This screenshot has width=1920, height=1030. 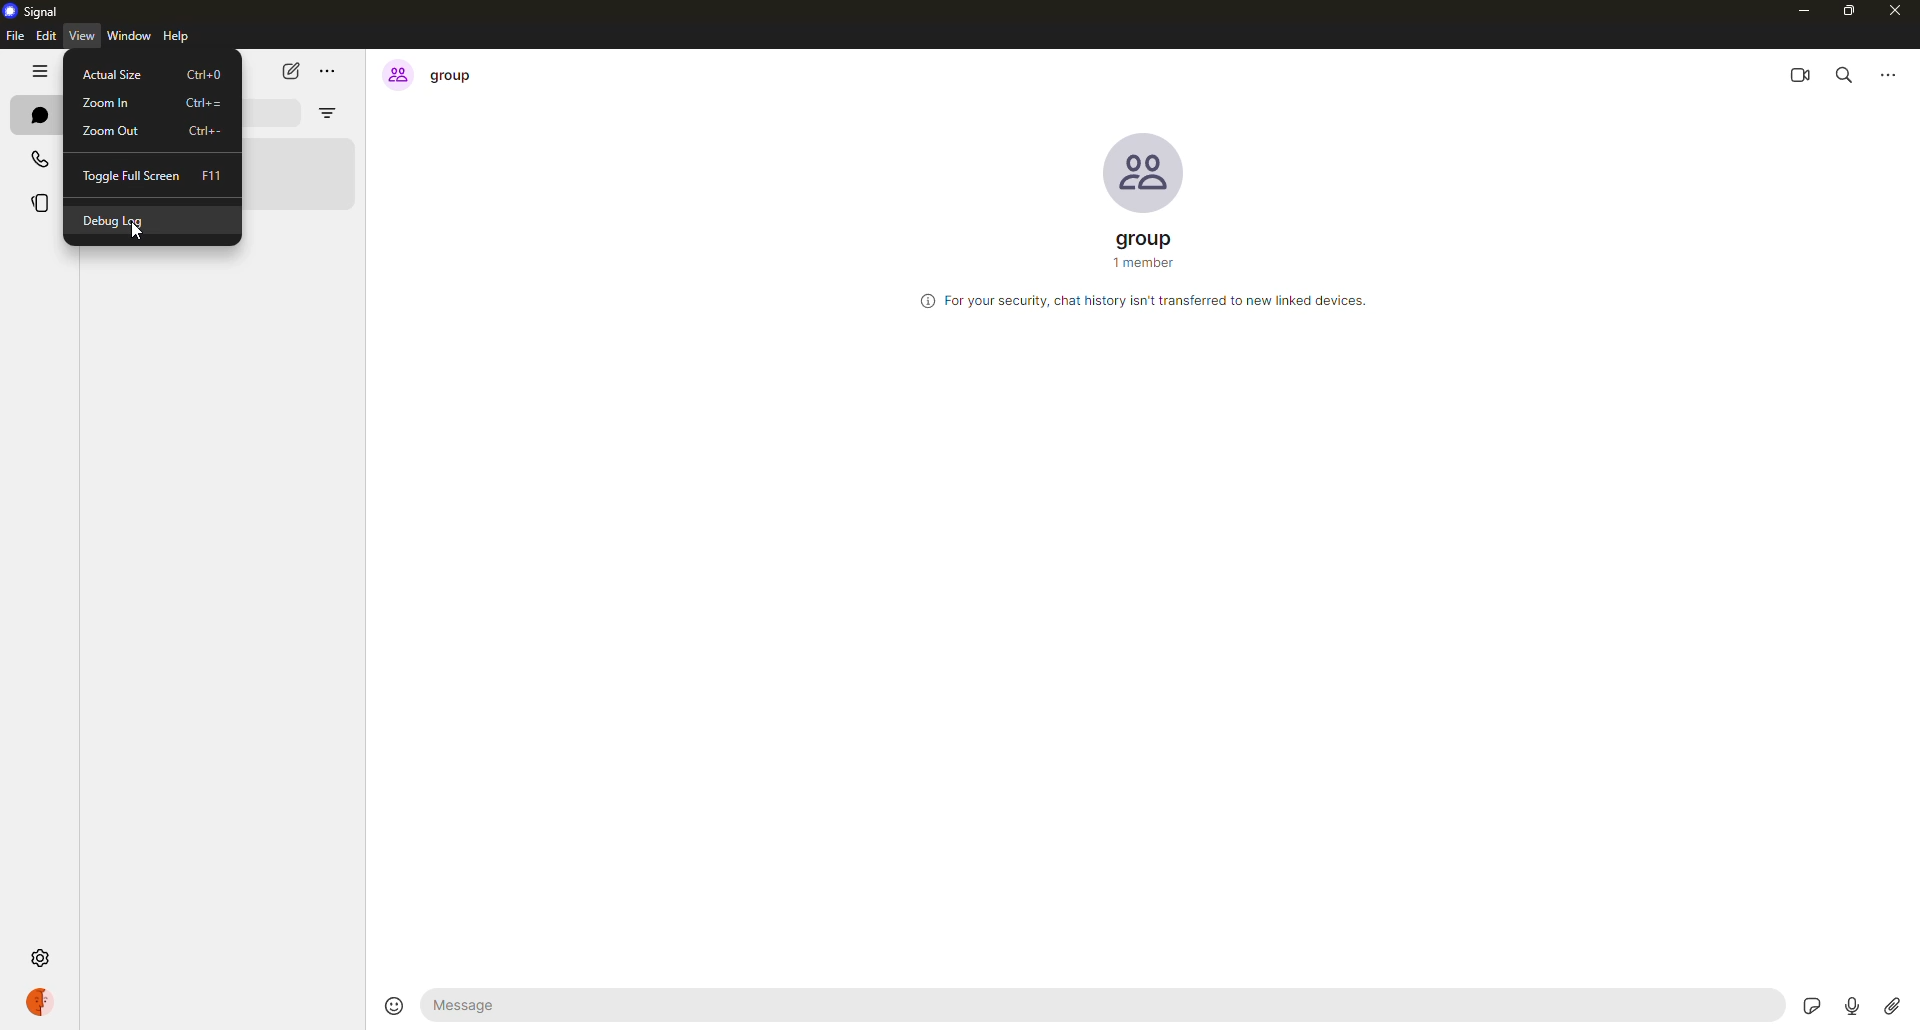 What do you see at coordinates (1891, 1006) in the screenshot?
I see `attach` at bounding box center [1891, 1006].